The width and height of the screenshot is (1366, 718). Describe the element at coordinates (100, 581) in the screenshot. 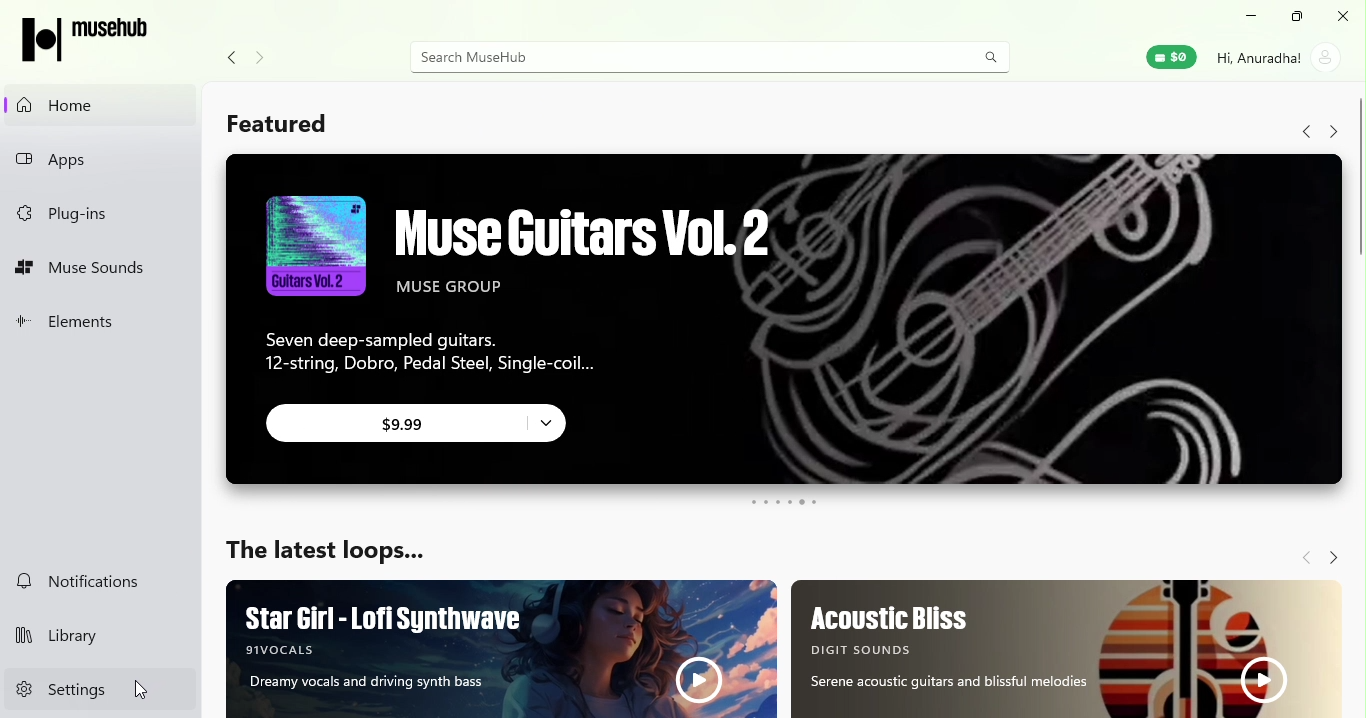

I see `Notifications` at that location.